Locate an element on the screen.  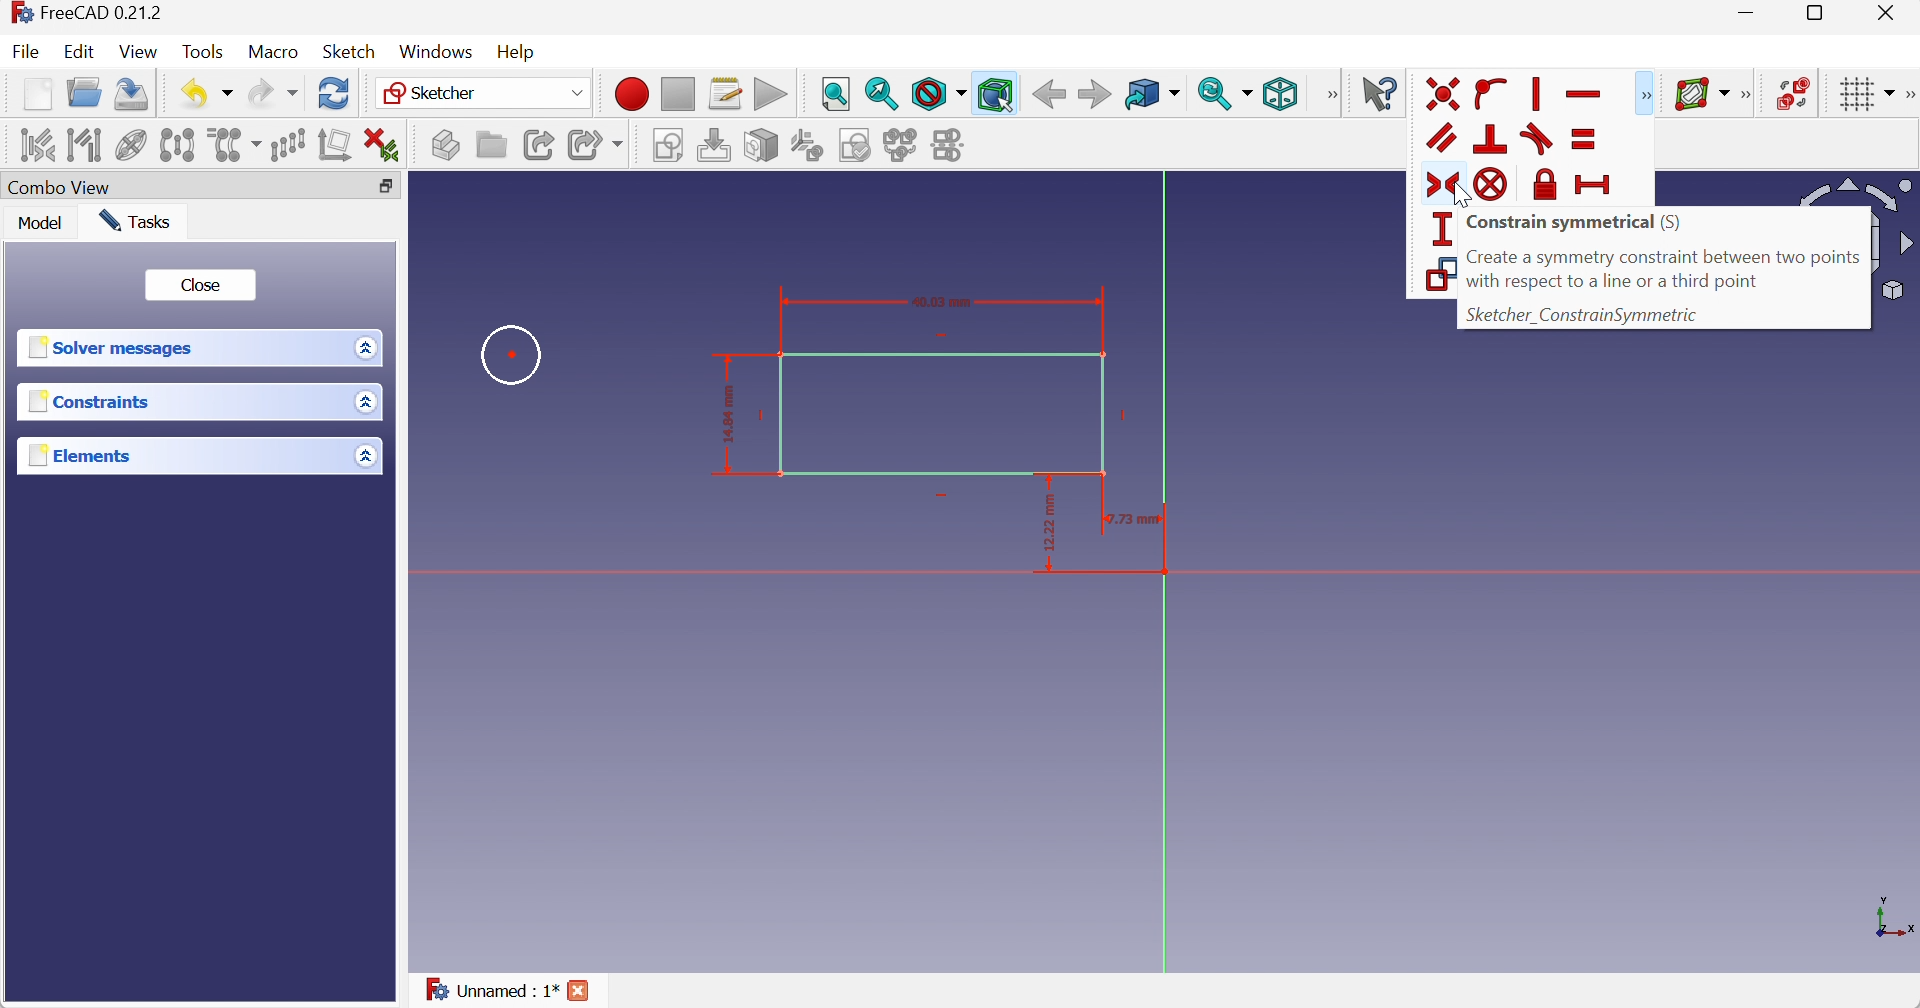
Rectangular array is located at coordinates (289, 145).